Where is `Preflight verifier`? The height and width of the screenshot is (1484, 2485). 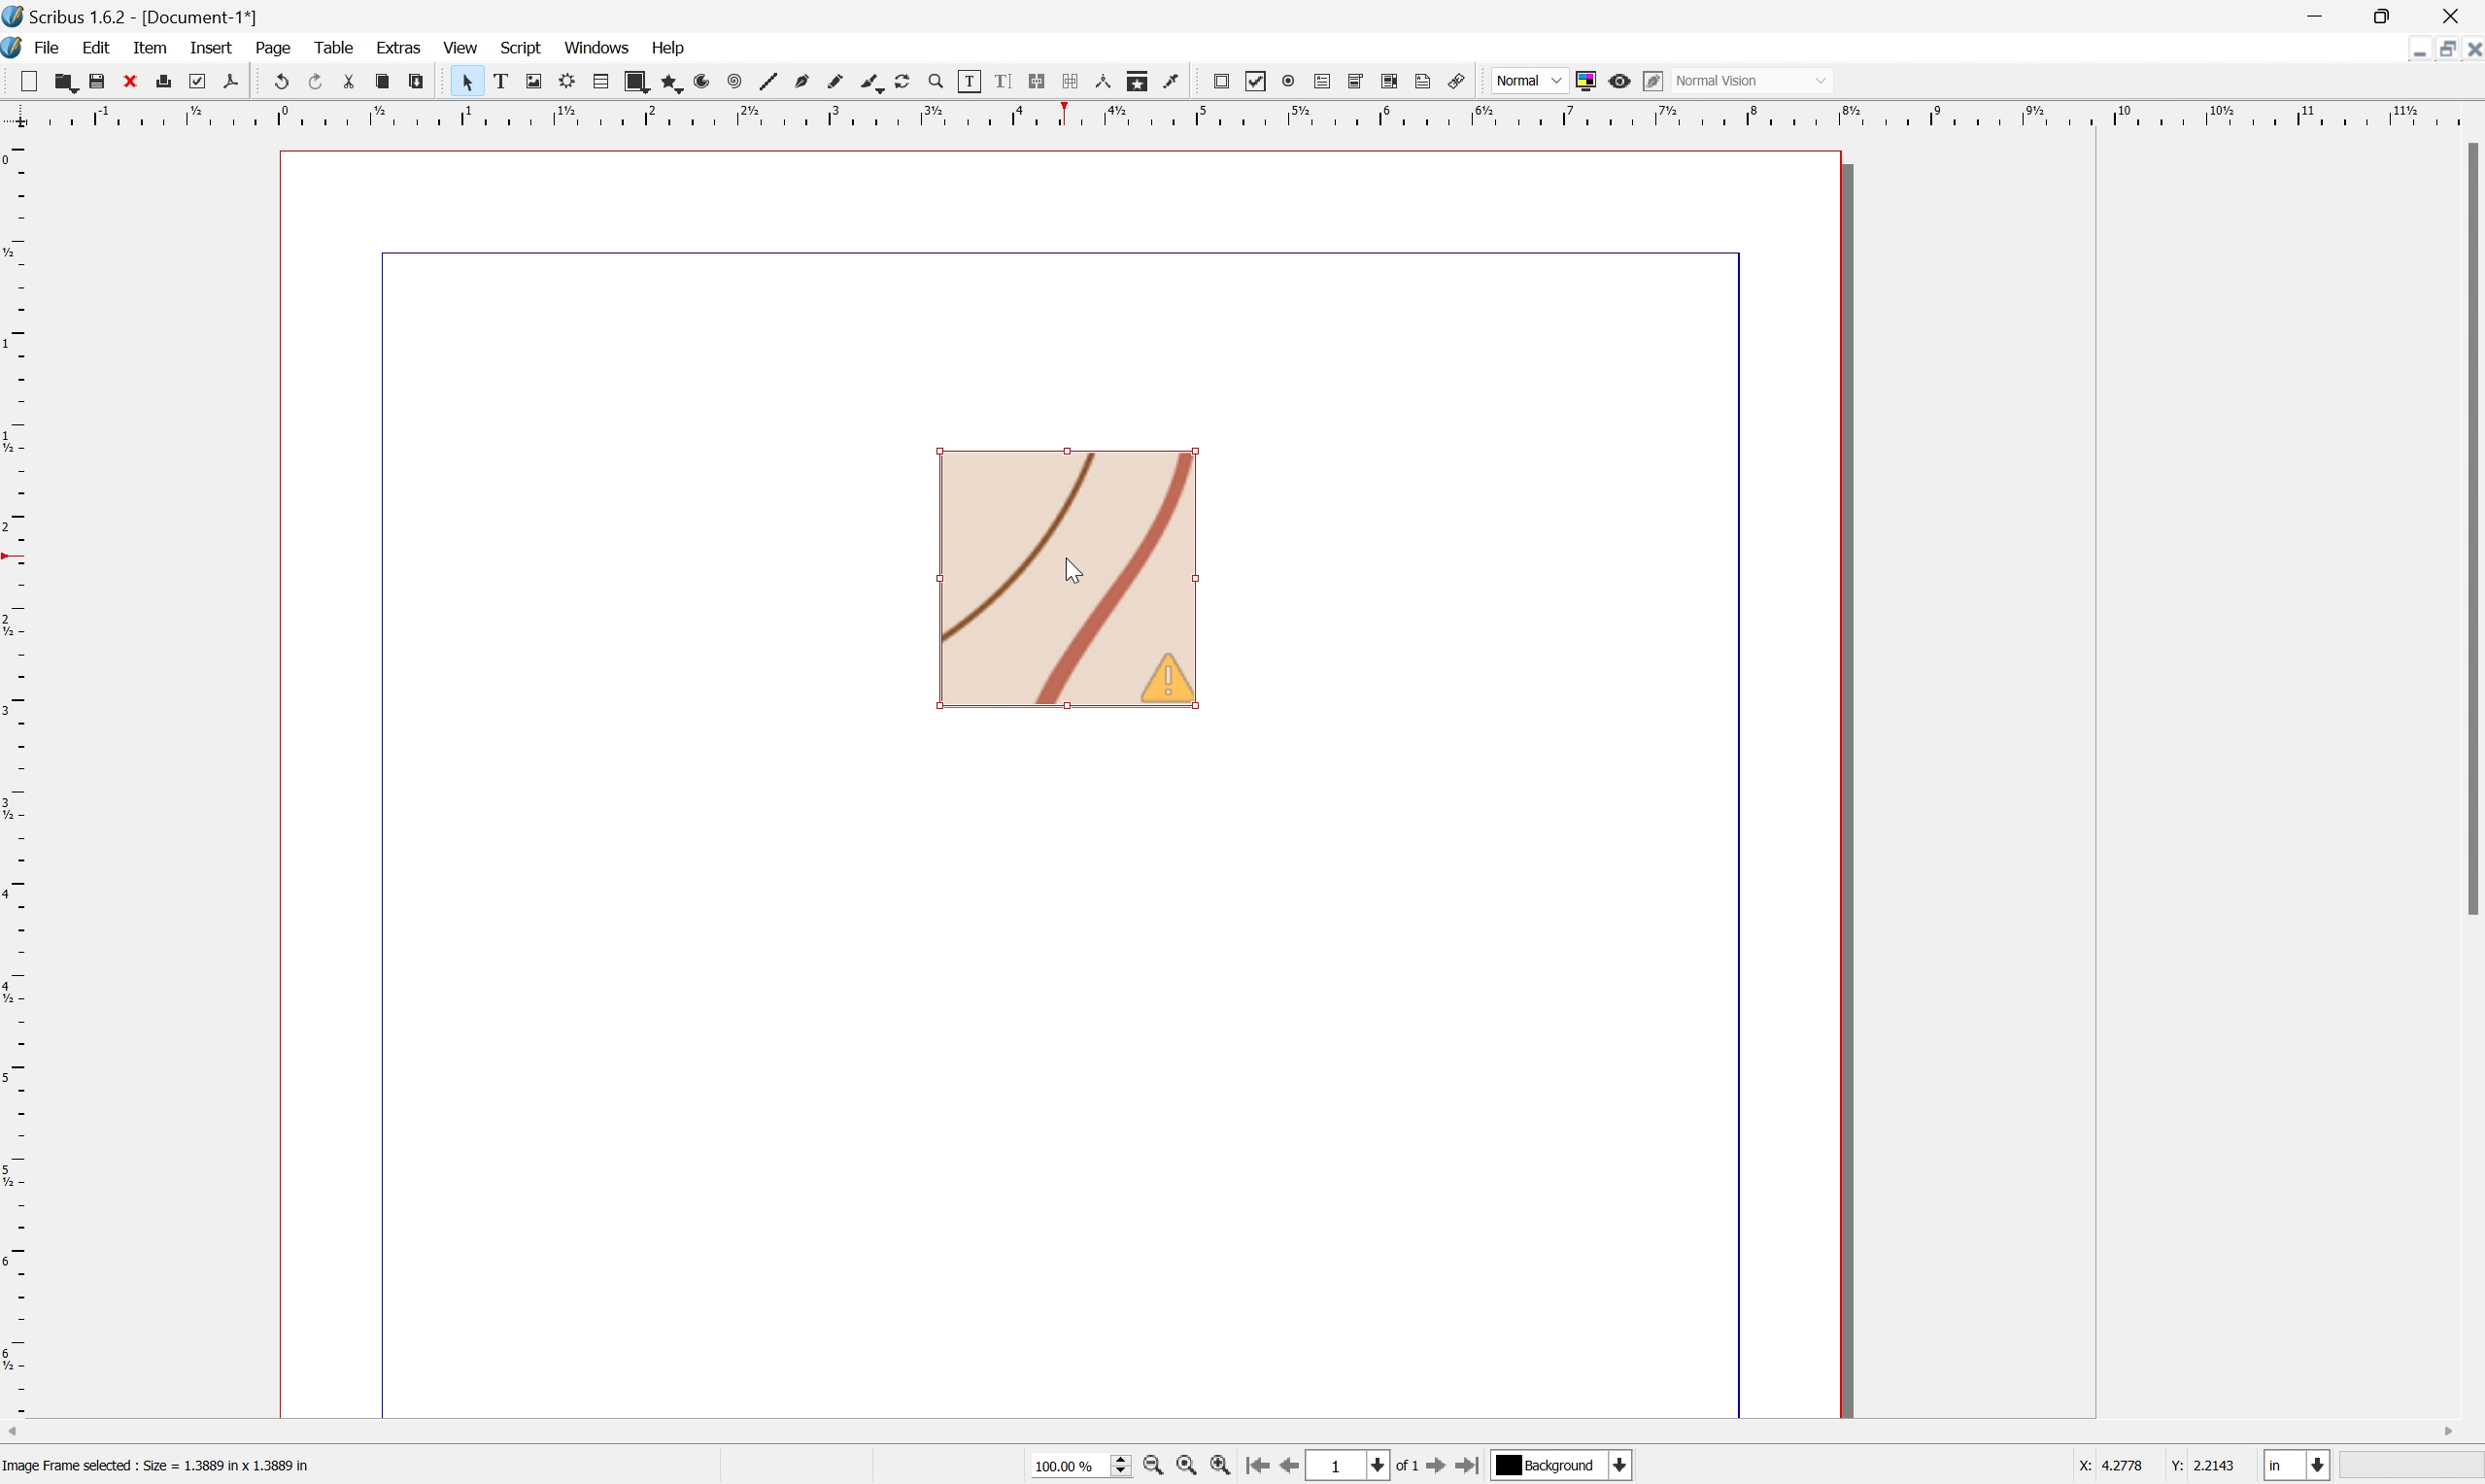 Preflight verifier is located at coordinates (199, 80).